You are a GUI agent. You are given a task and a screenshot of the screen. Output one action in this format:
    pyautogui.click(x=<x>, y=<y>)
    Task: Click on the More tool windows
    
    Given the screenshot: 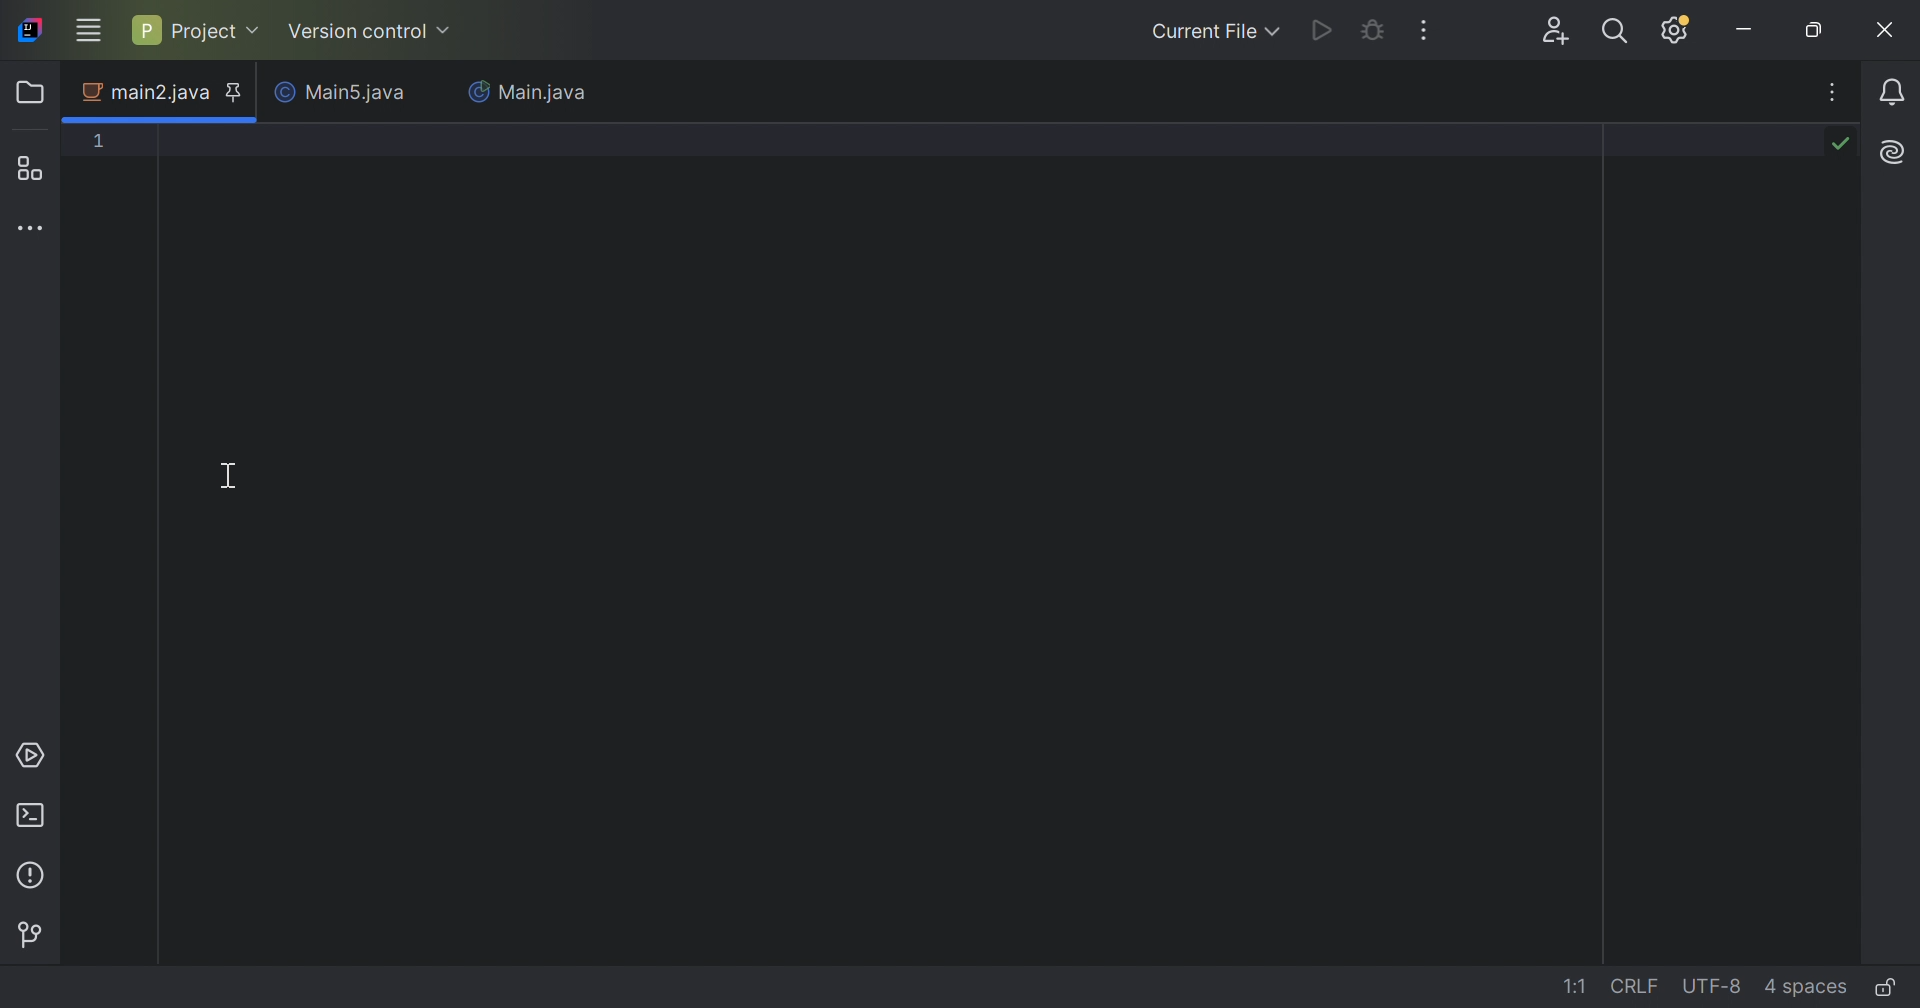 What is the action you would take?
    pyautogui.click(x=33, y=226)
    